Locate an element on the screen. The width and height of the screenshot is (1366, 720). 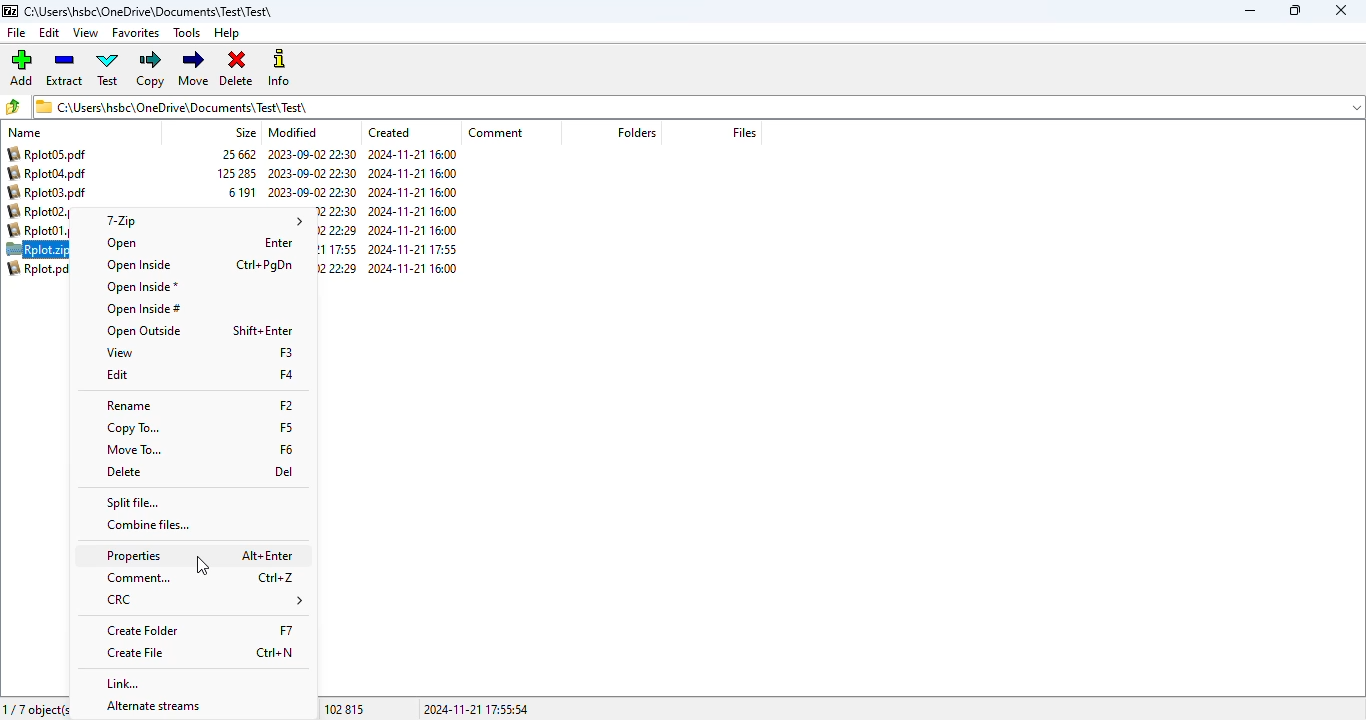
comment is located at coordinates (495, 132).